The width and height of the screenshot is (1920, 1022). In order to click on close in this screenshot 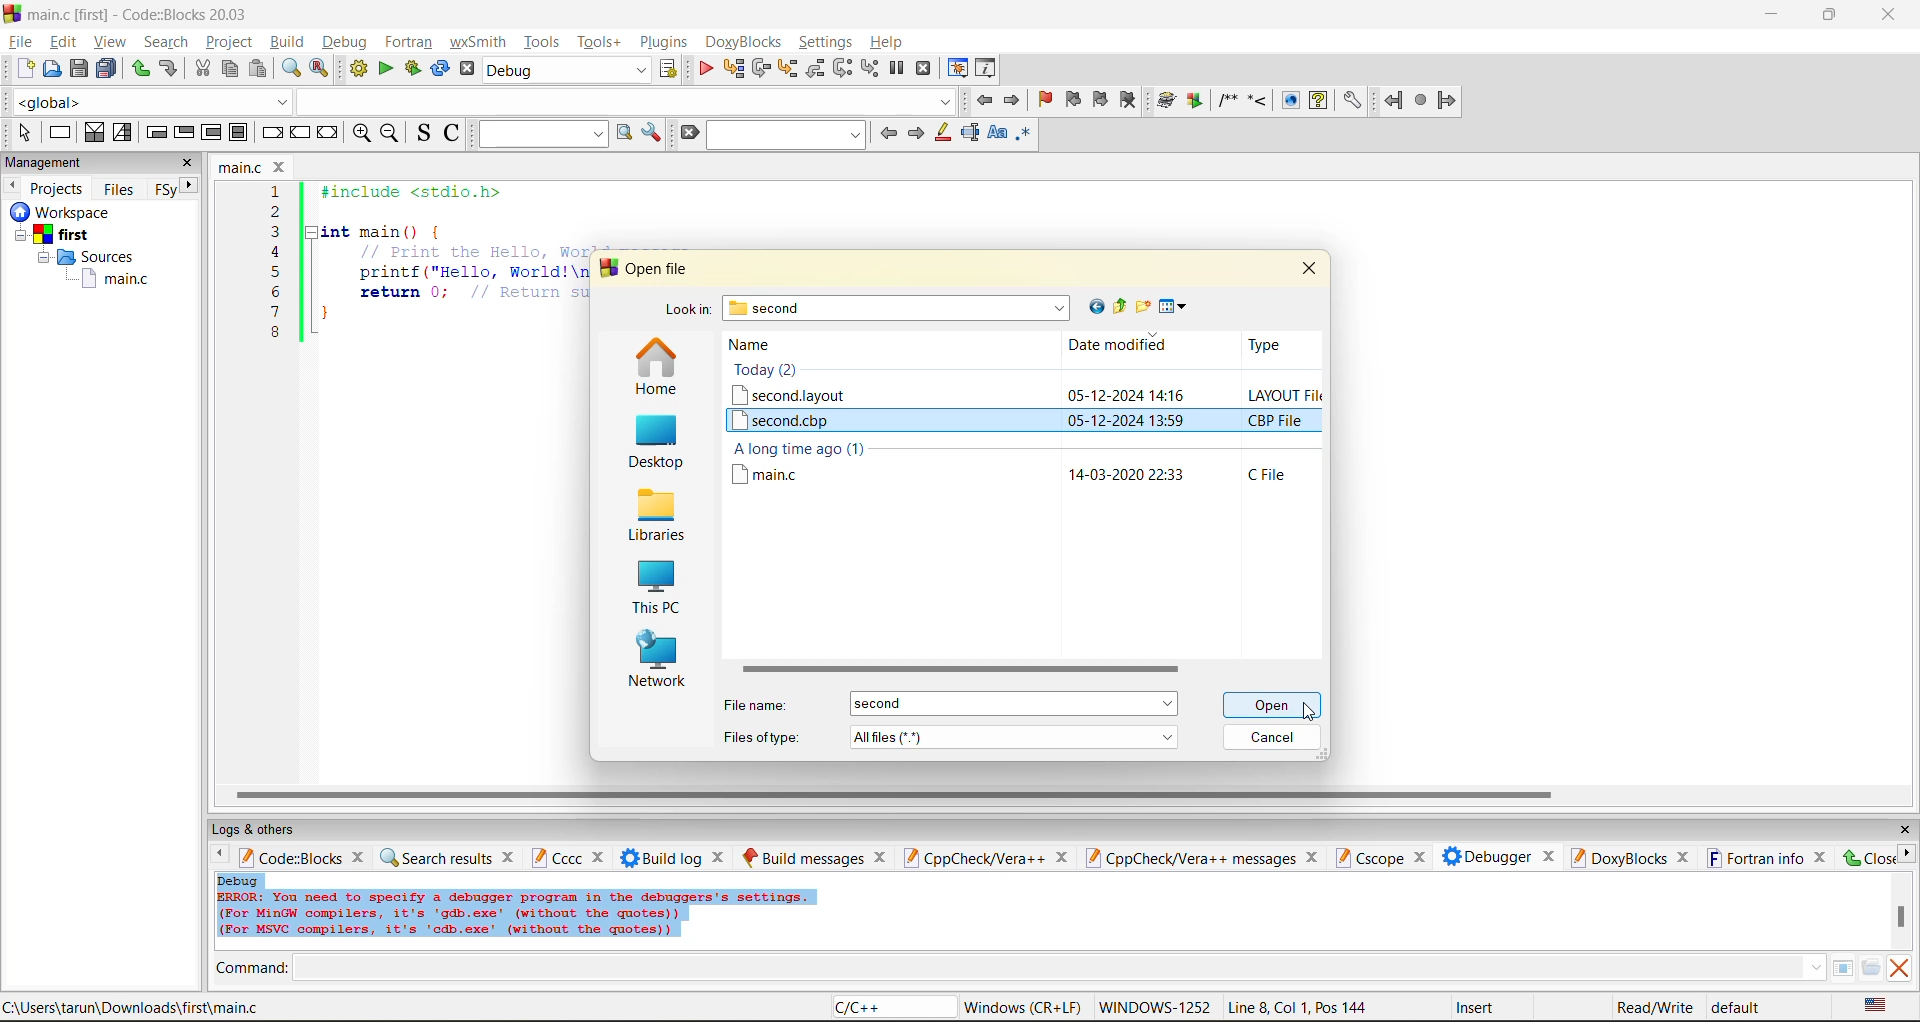, I will do `click(510, 856)`.